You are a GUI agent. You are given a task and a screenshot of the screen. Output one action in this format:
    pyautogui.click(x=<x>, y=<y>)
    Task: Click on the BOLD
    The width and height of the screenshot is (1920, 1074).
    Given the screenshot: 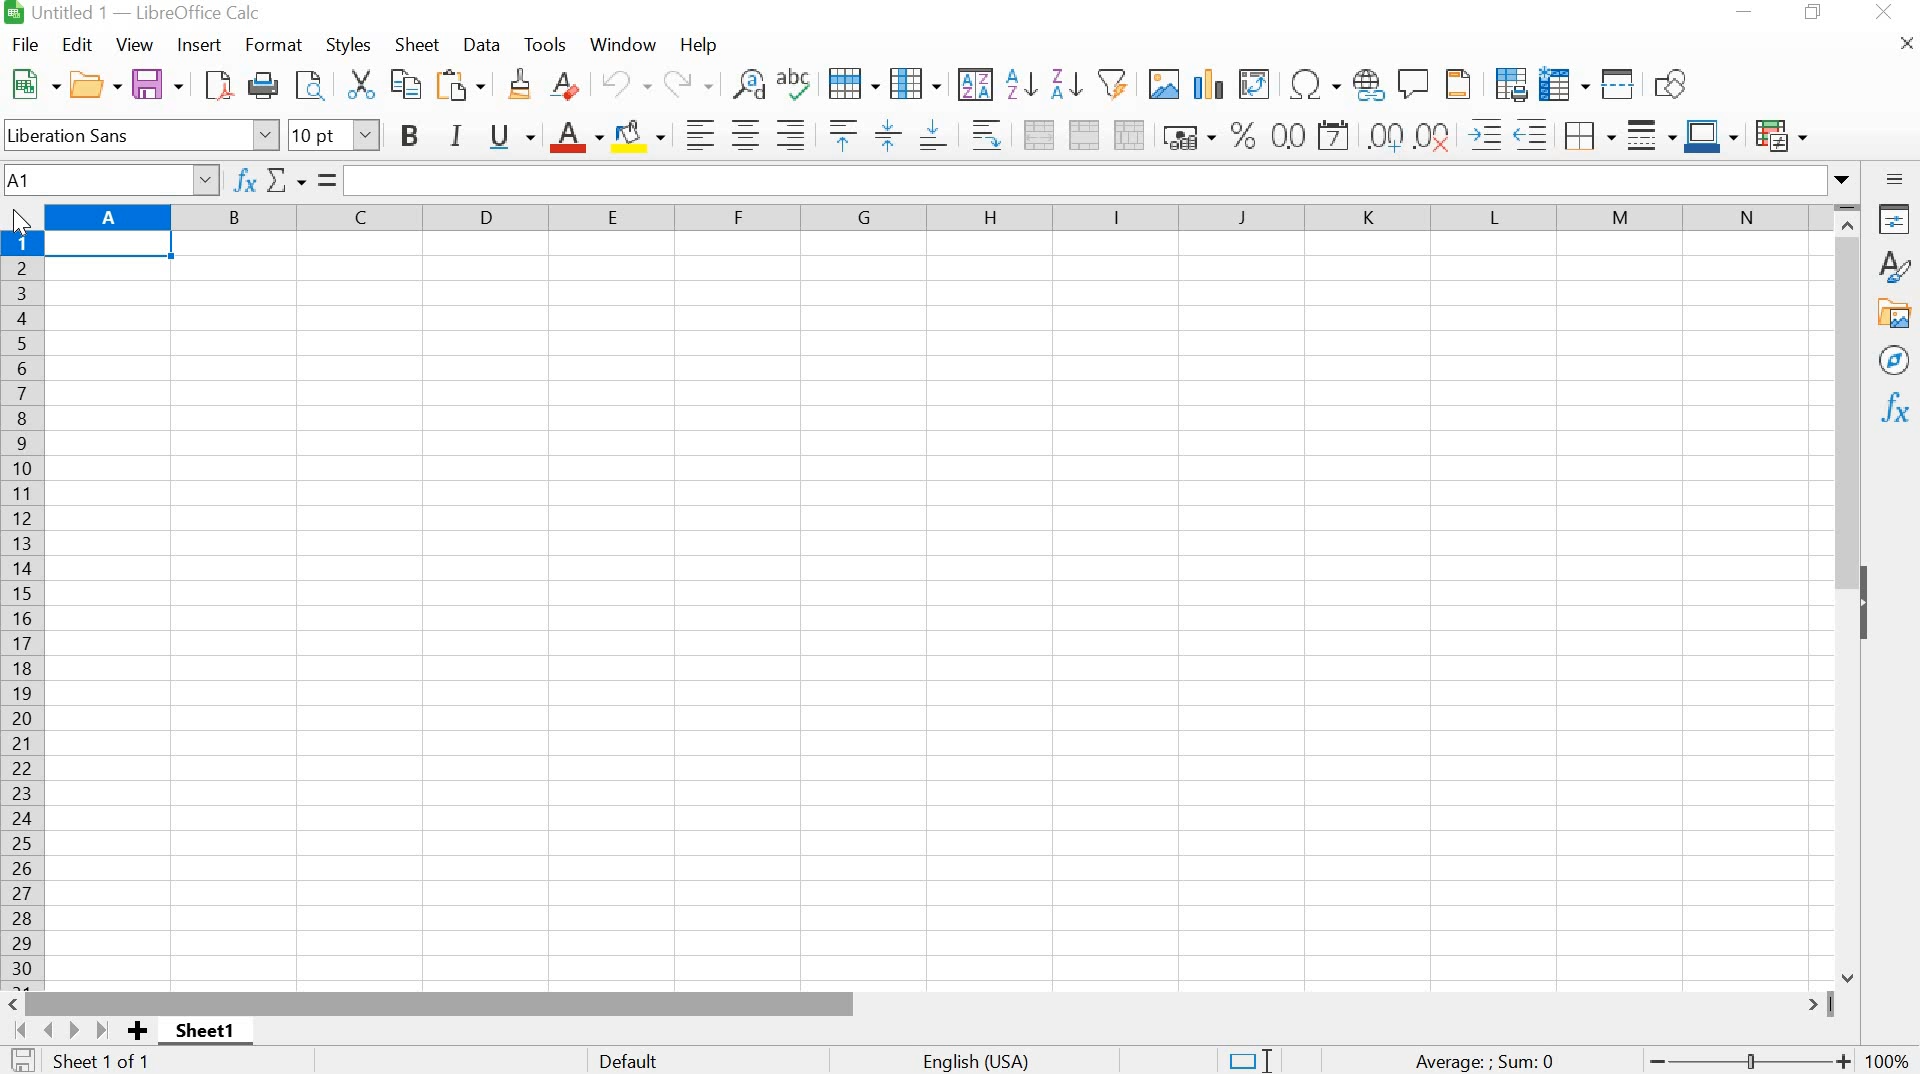 What is the action you would take?
    pyautogui.click(x=408, y=137)
    